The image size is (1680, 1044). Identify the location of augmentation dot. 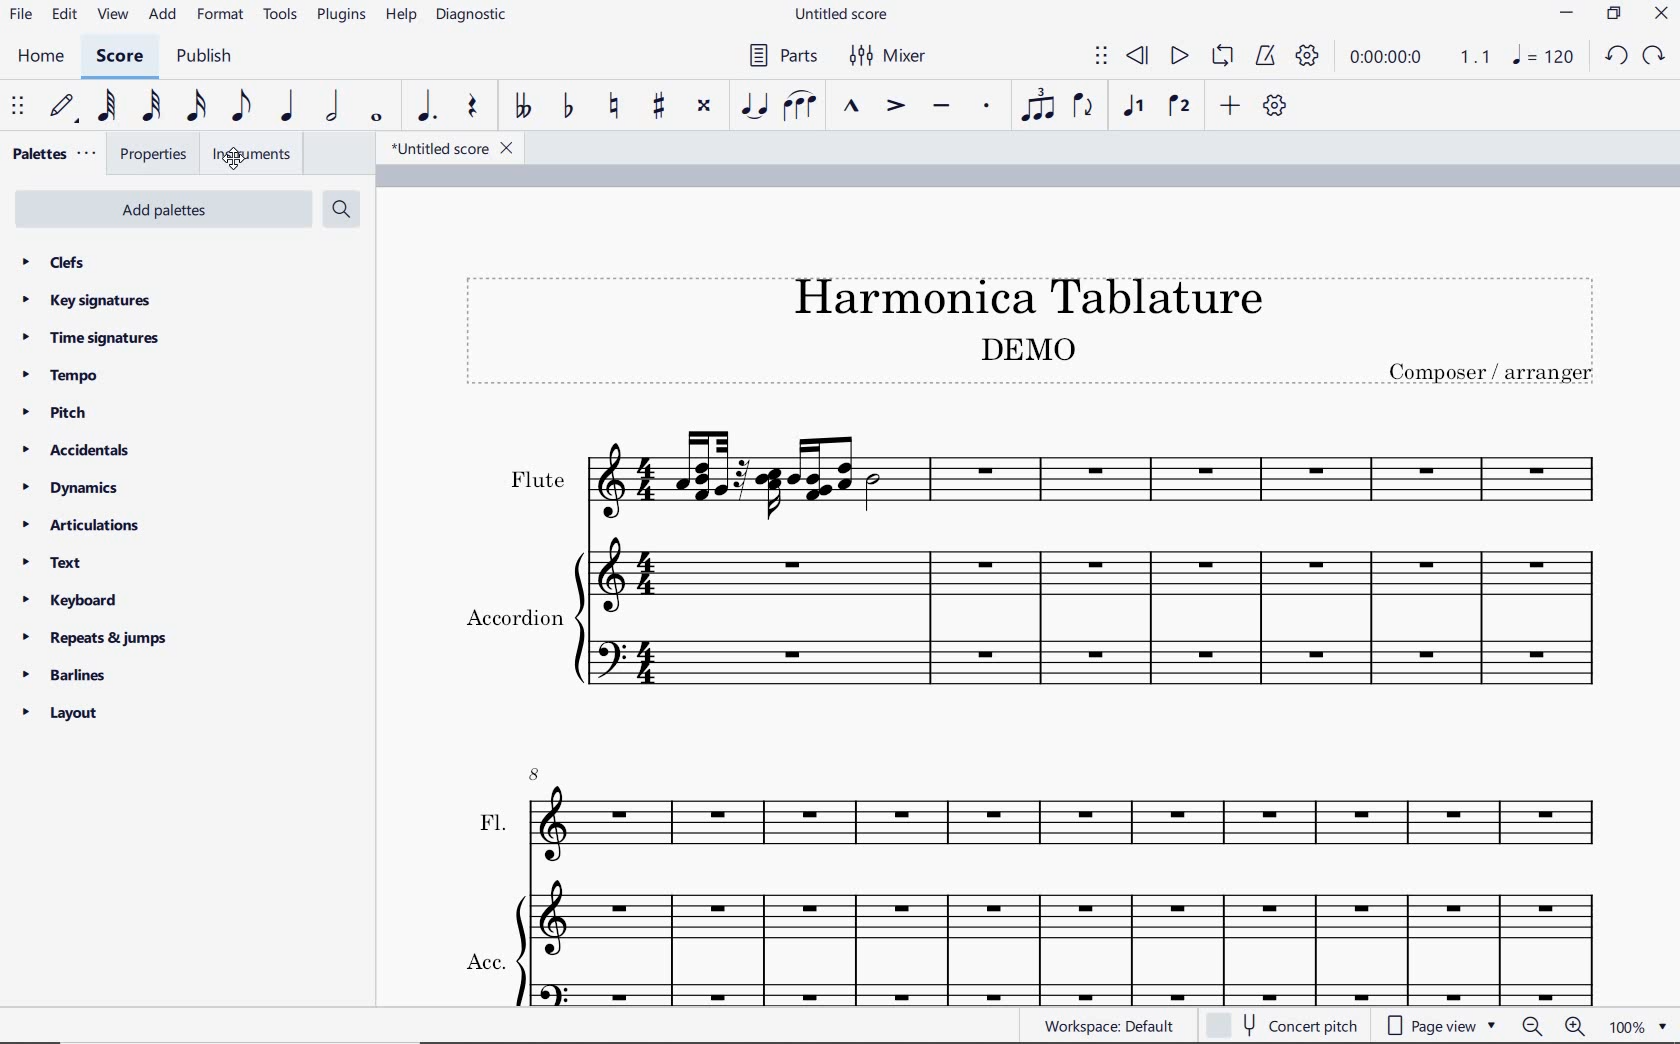
(427, 106).